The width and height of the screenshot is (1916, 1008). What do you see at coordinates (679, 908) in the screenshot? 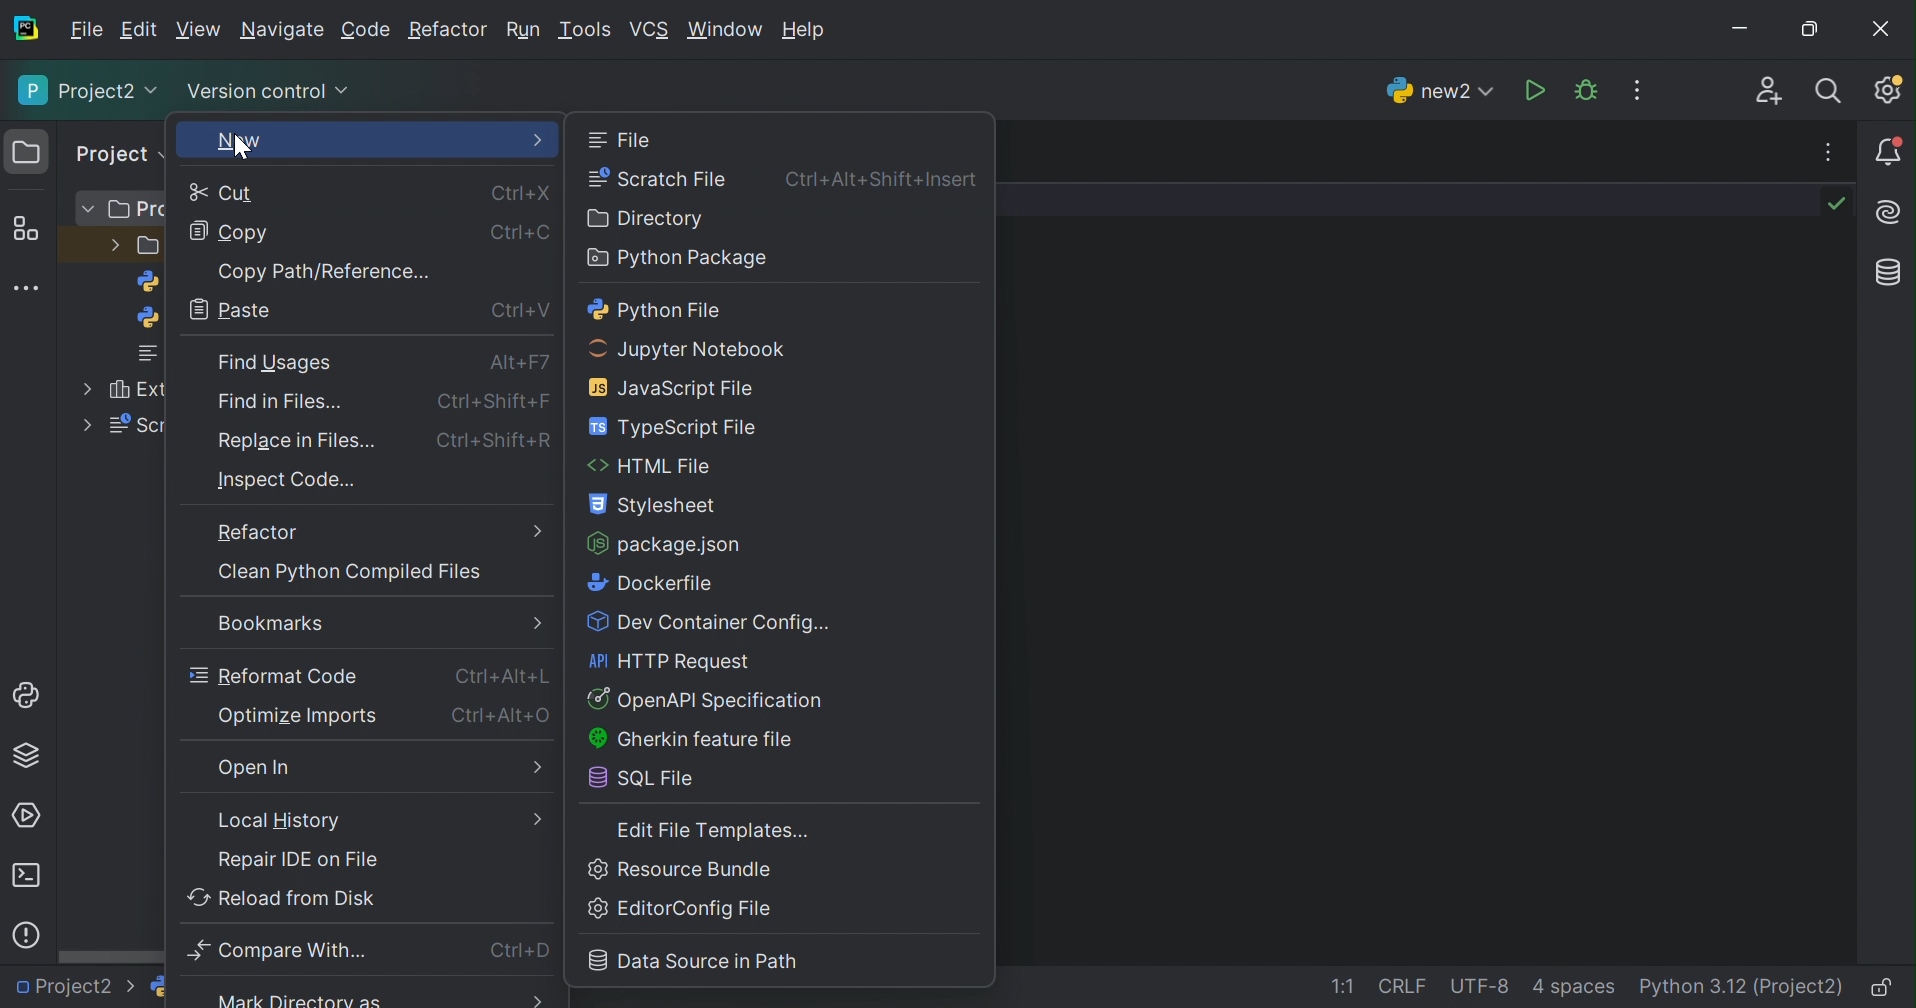
I see `Editor config file` at bounding box center [679, 908].